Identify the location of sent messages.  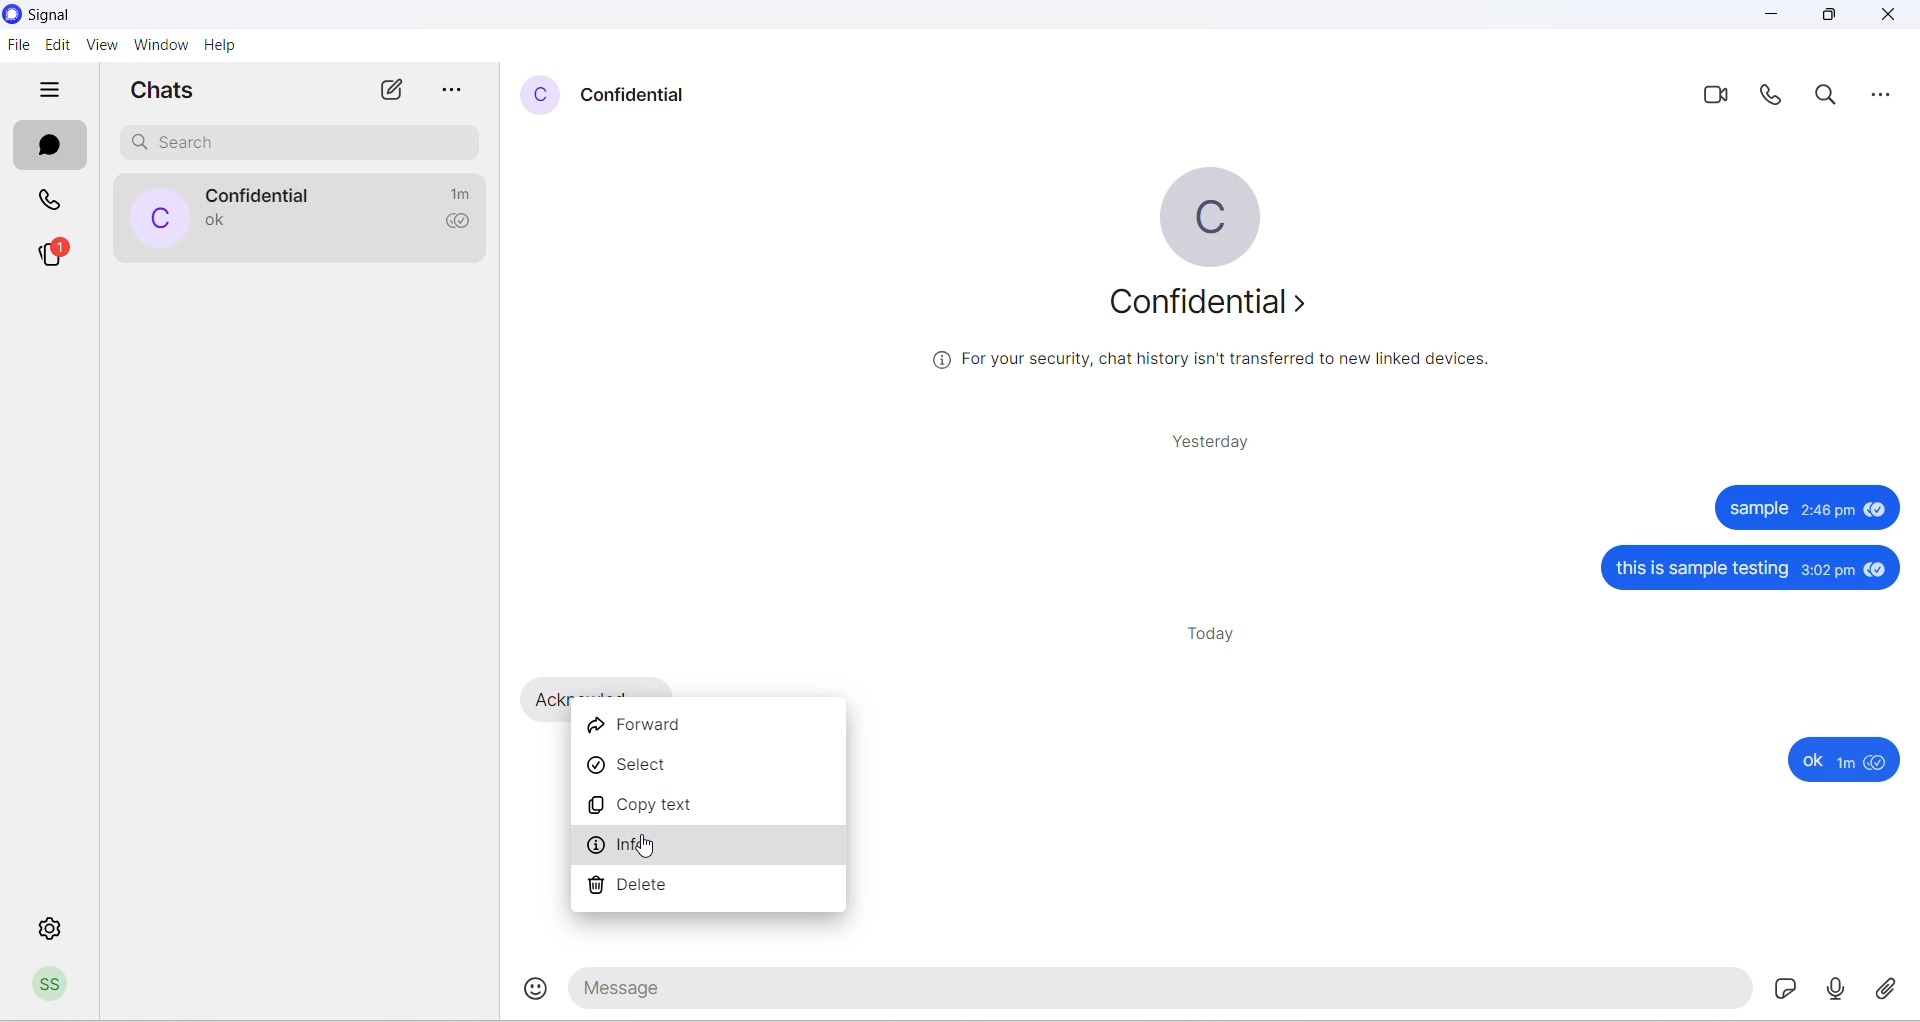
(1754, 624).